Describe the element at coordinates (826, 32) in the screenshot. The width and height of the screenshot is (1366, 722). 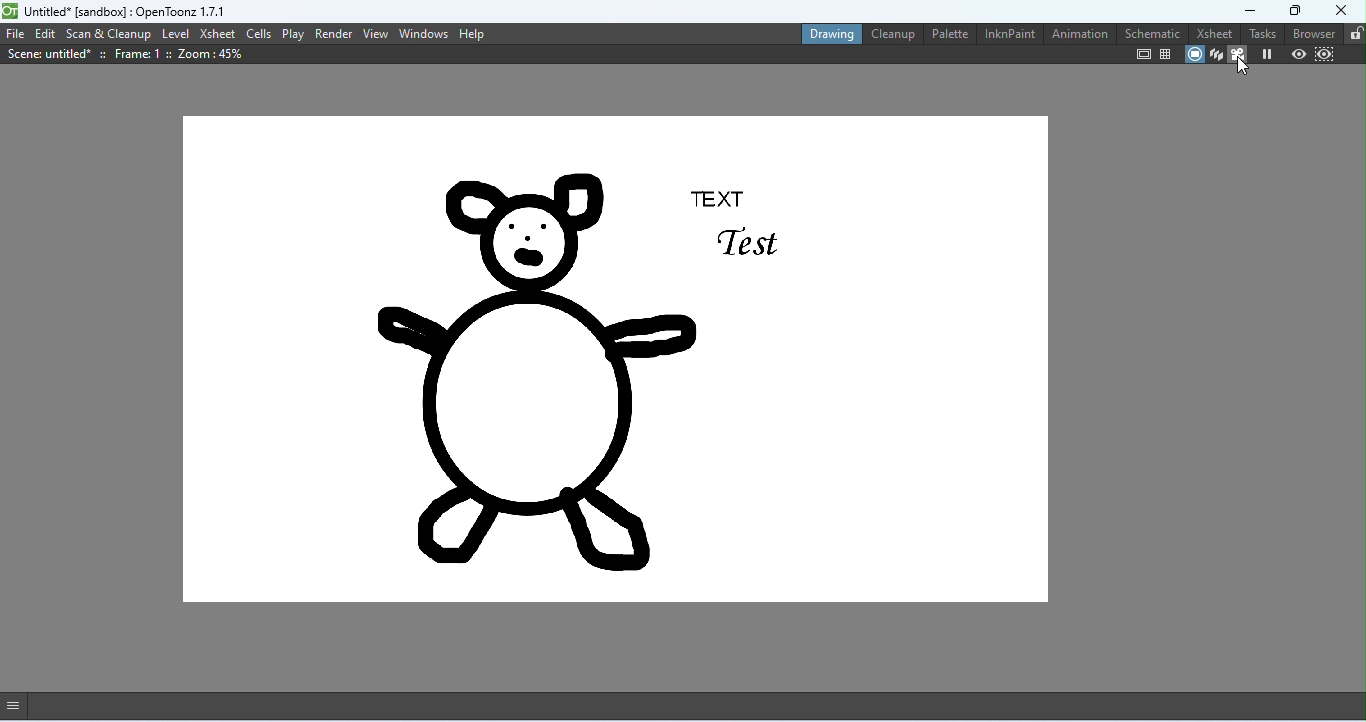
I see `Drawing` at that location.